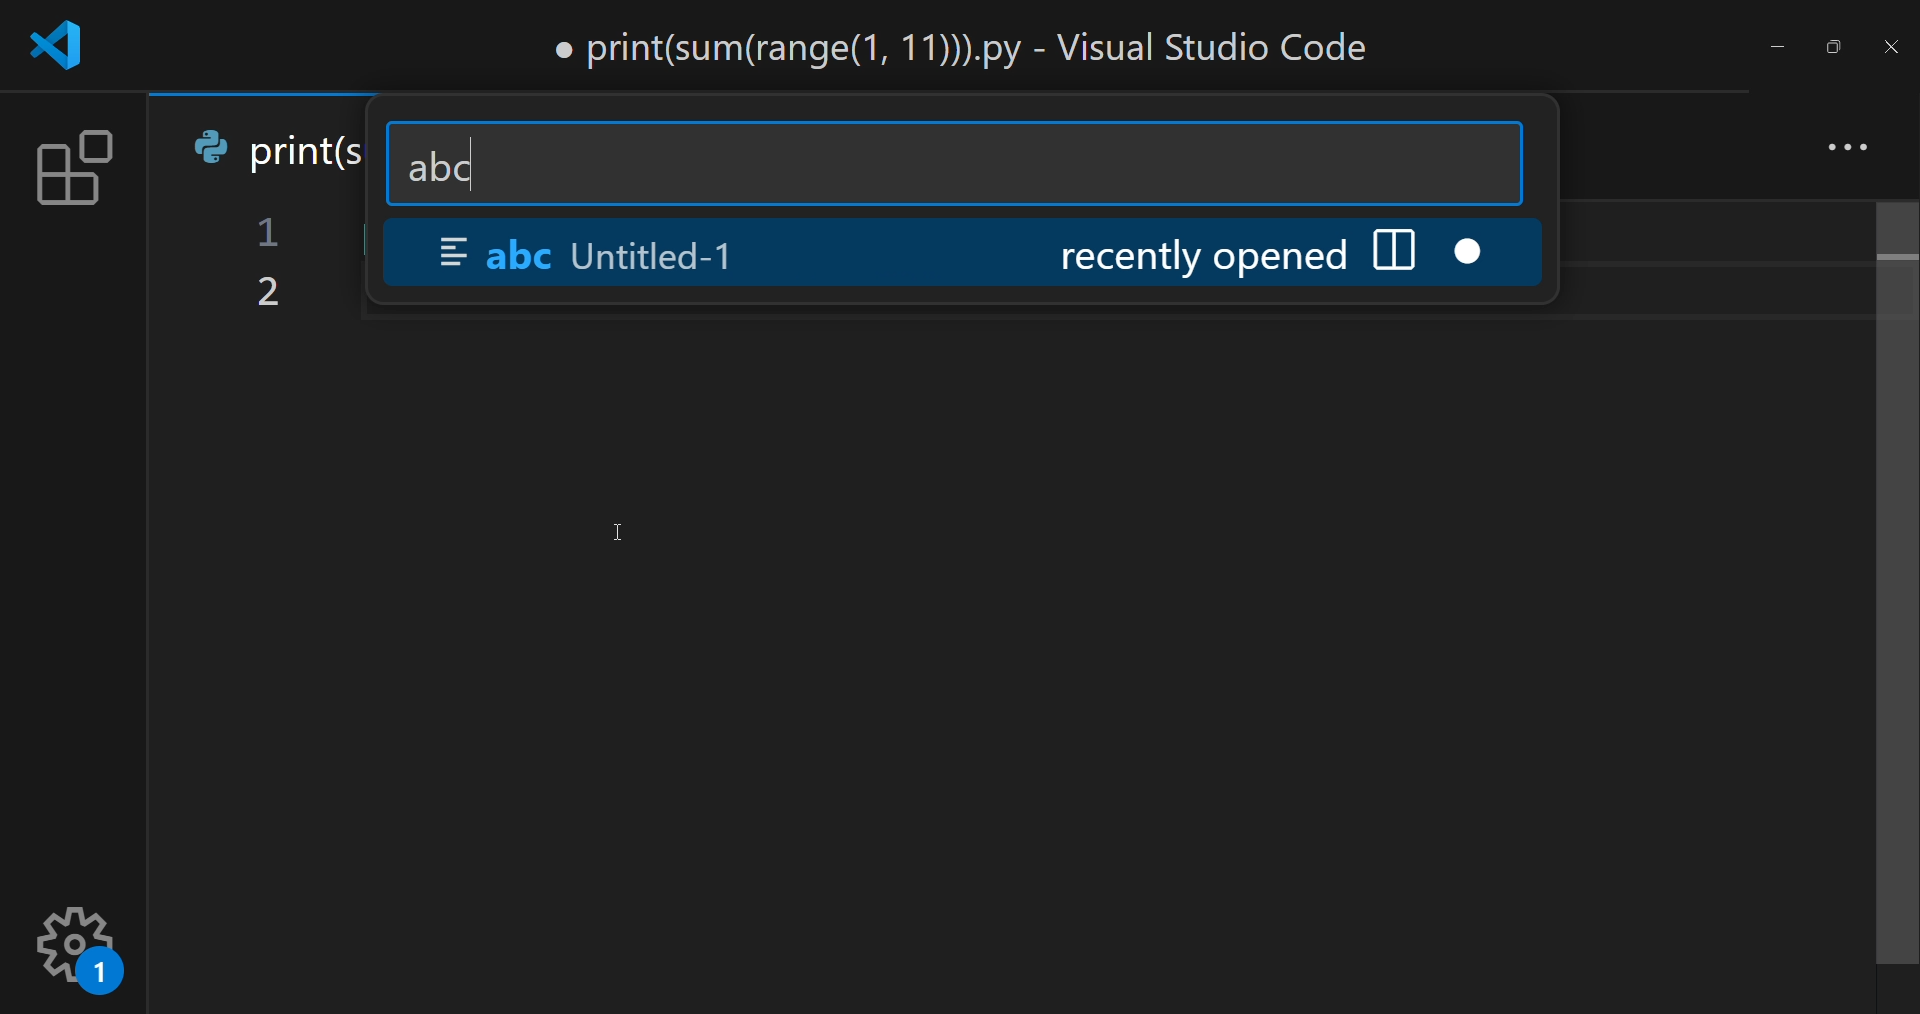 The image size is (1920, 1014). What do you see at coordinates (1887, 577) in the screenshot?
I see `scroll bar` at bounding box center [1887, 577].